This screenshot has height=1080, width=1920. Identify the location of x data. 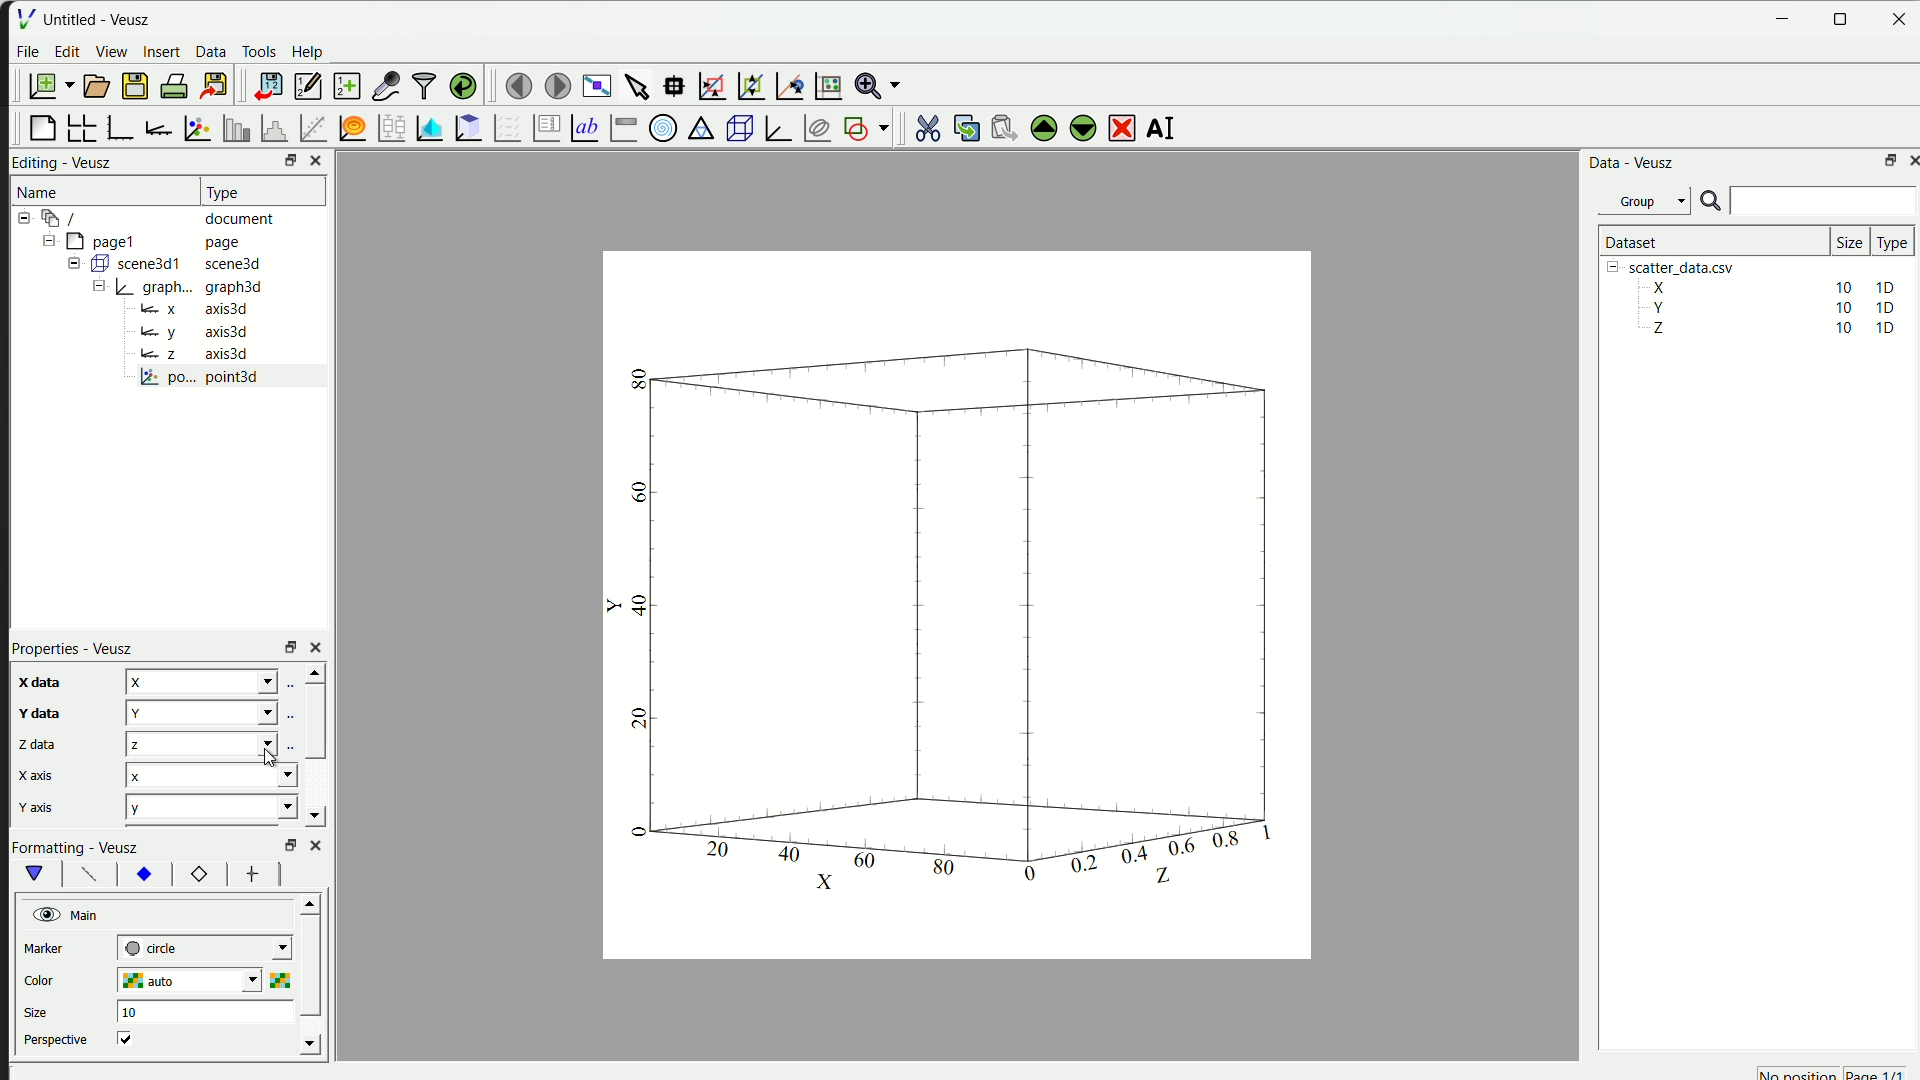
(38, 682).